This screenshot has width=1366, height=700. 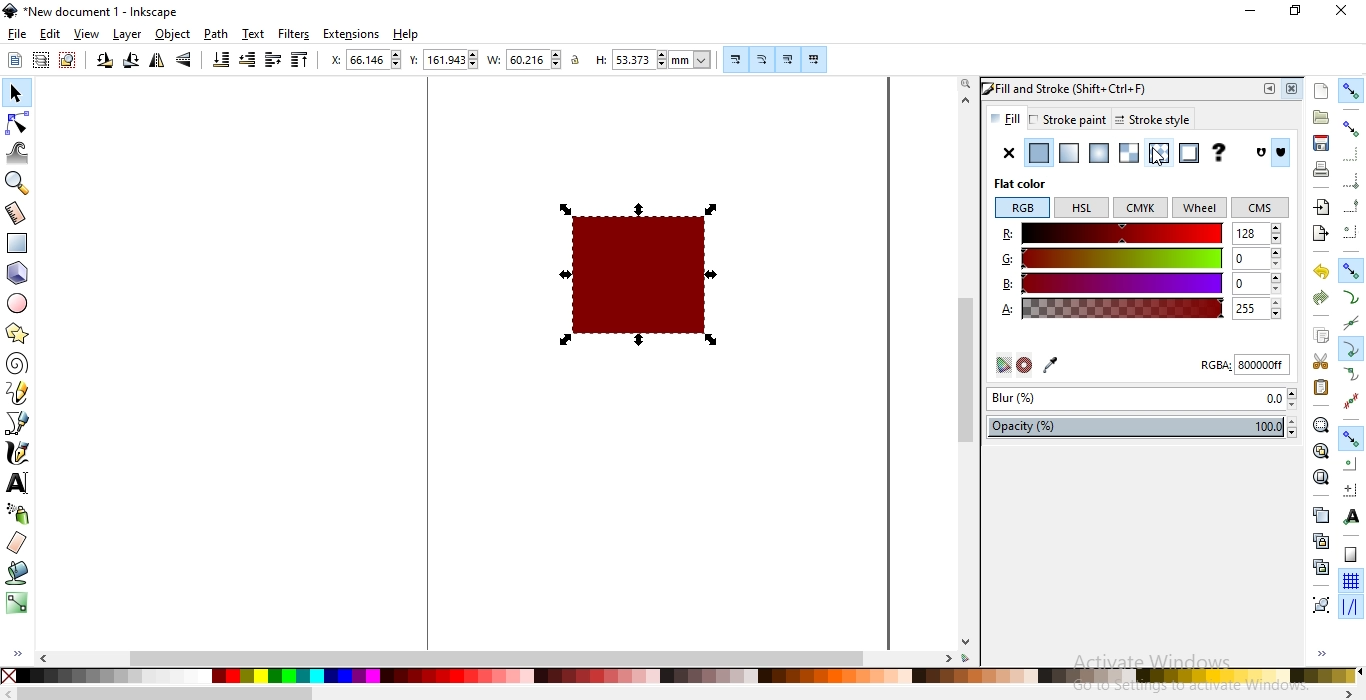 What do you see at coordinates (1321, 514) in the screenshot?
I see `create duplicate` at bounding box center [1321, 514].